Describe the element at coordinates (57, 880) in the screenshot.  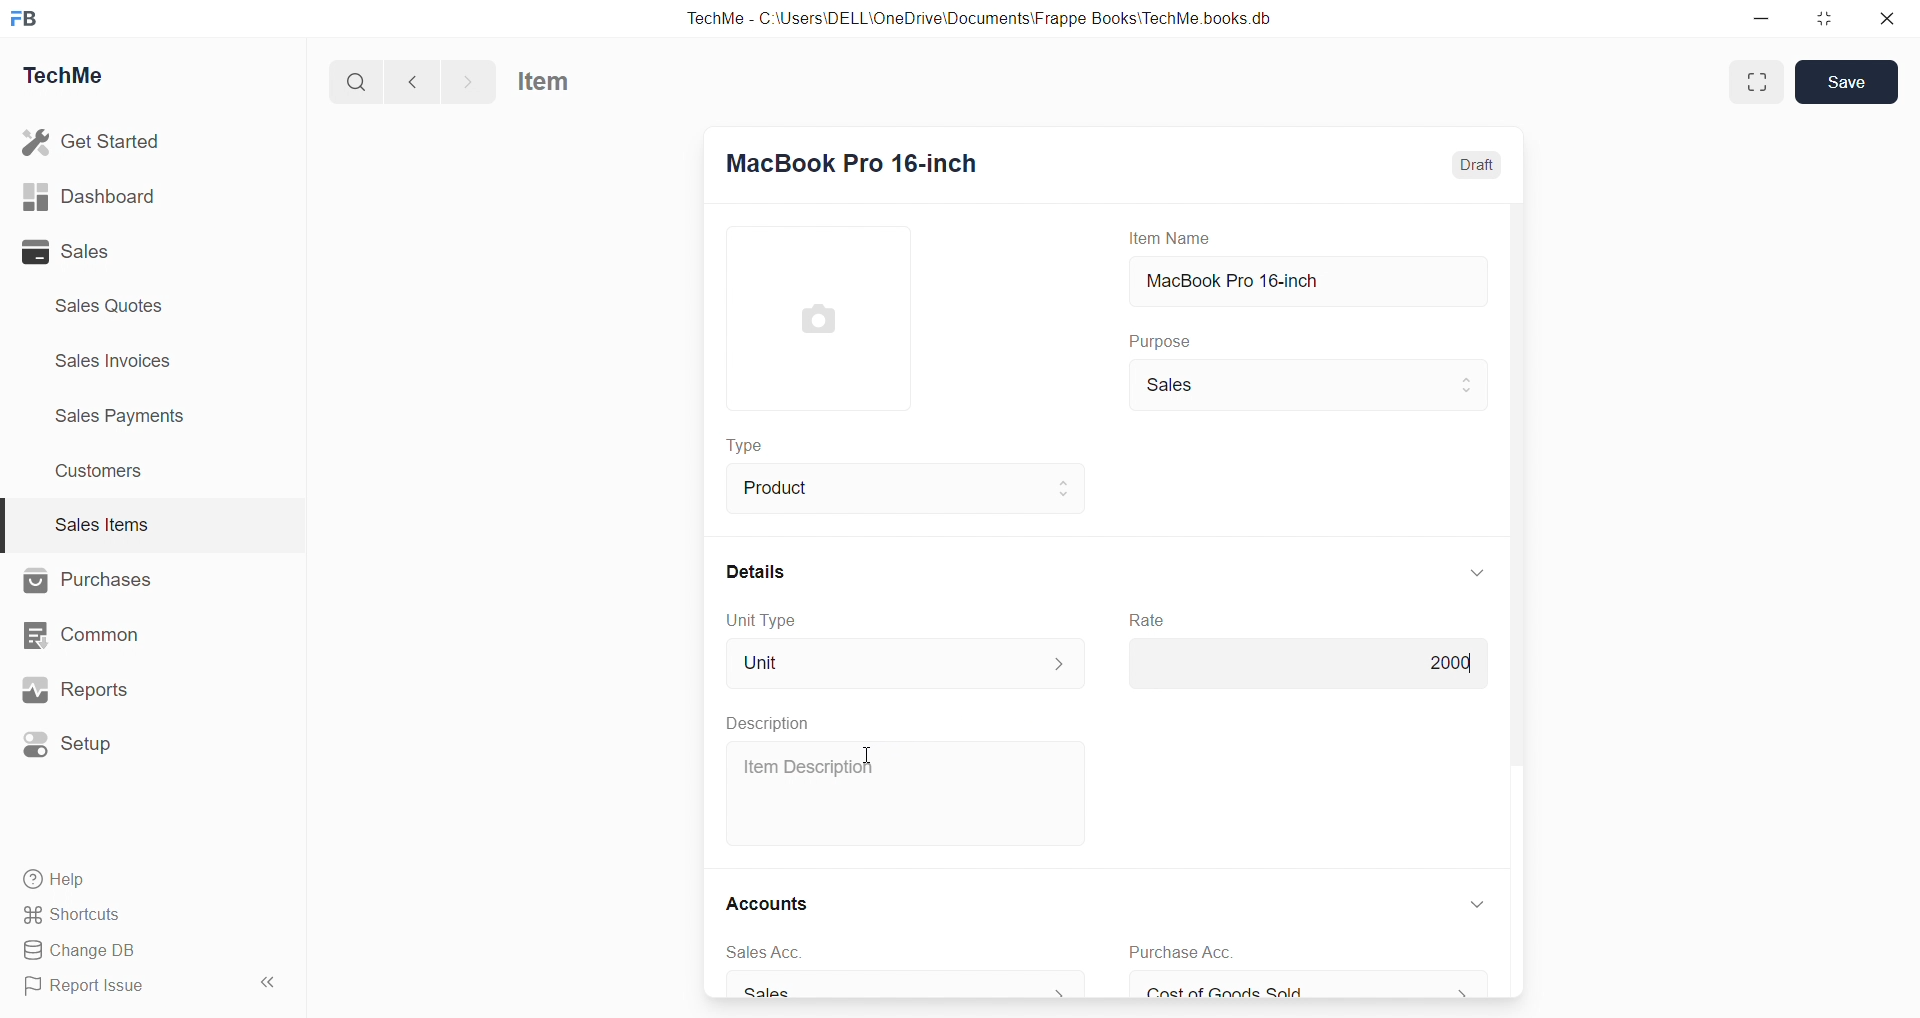
I see `Help` at that location.